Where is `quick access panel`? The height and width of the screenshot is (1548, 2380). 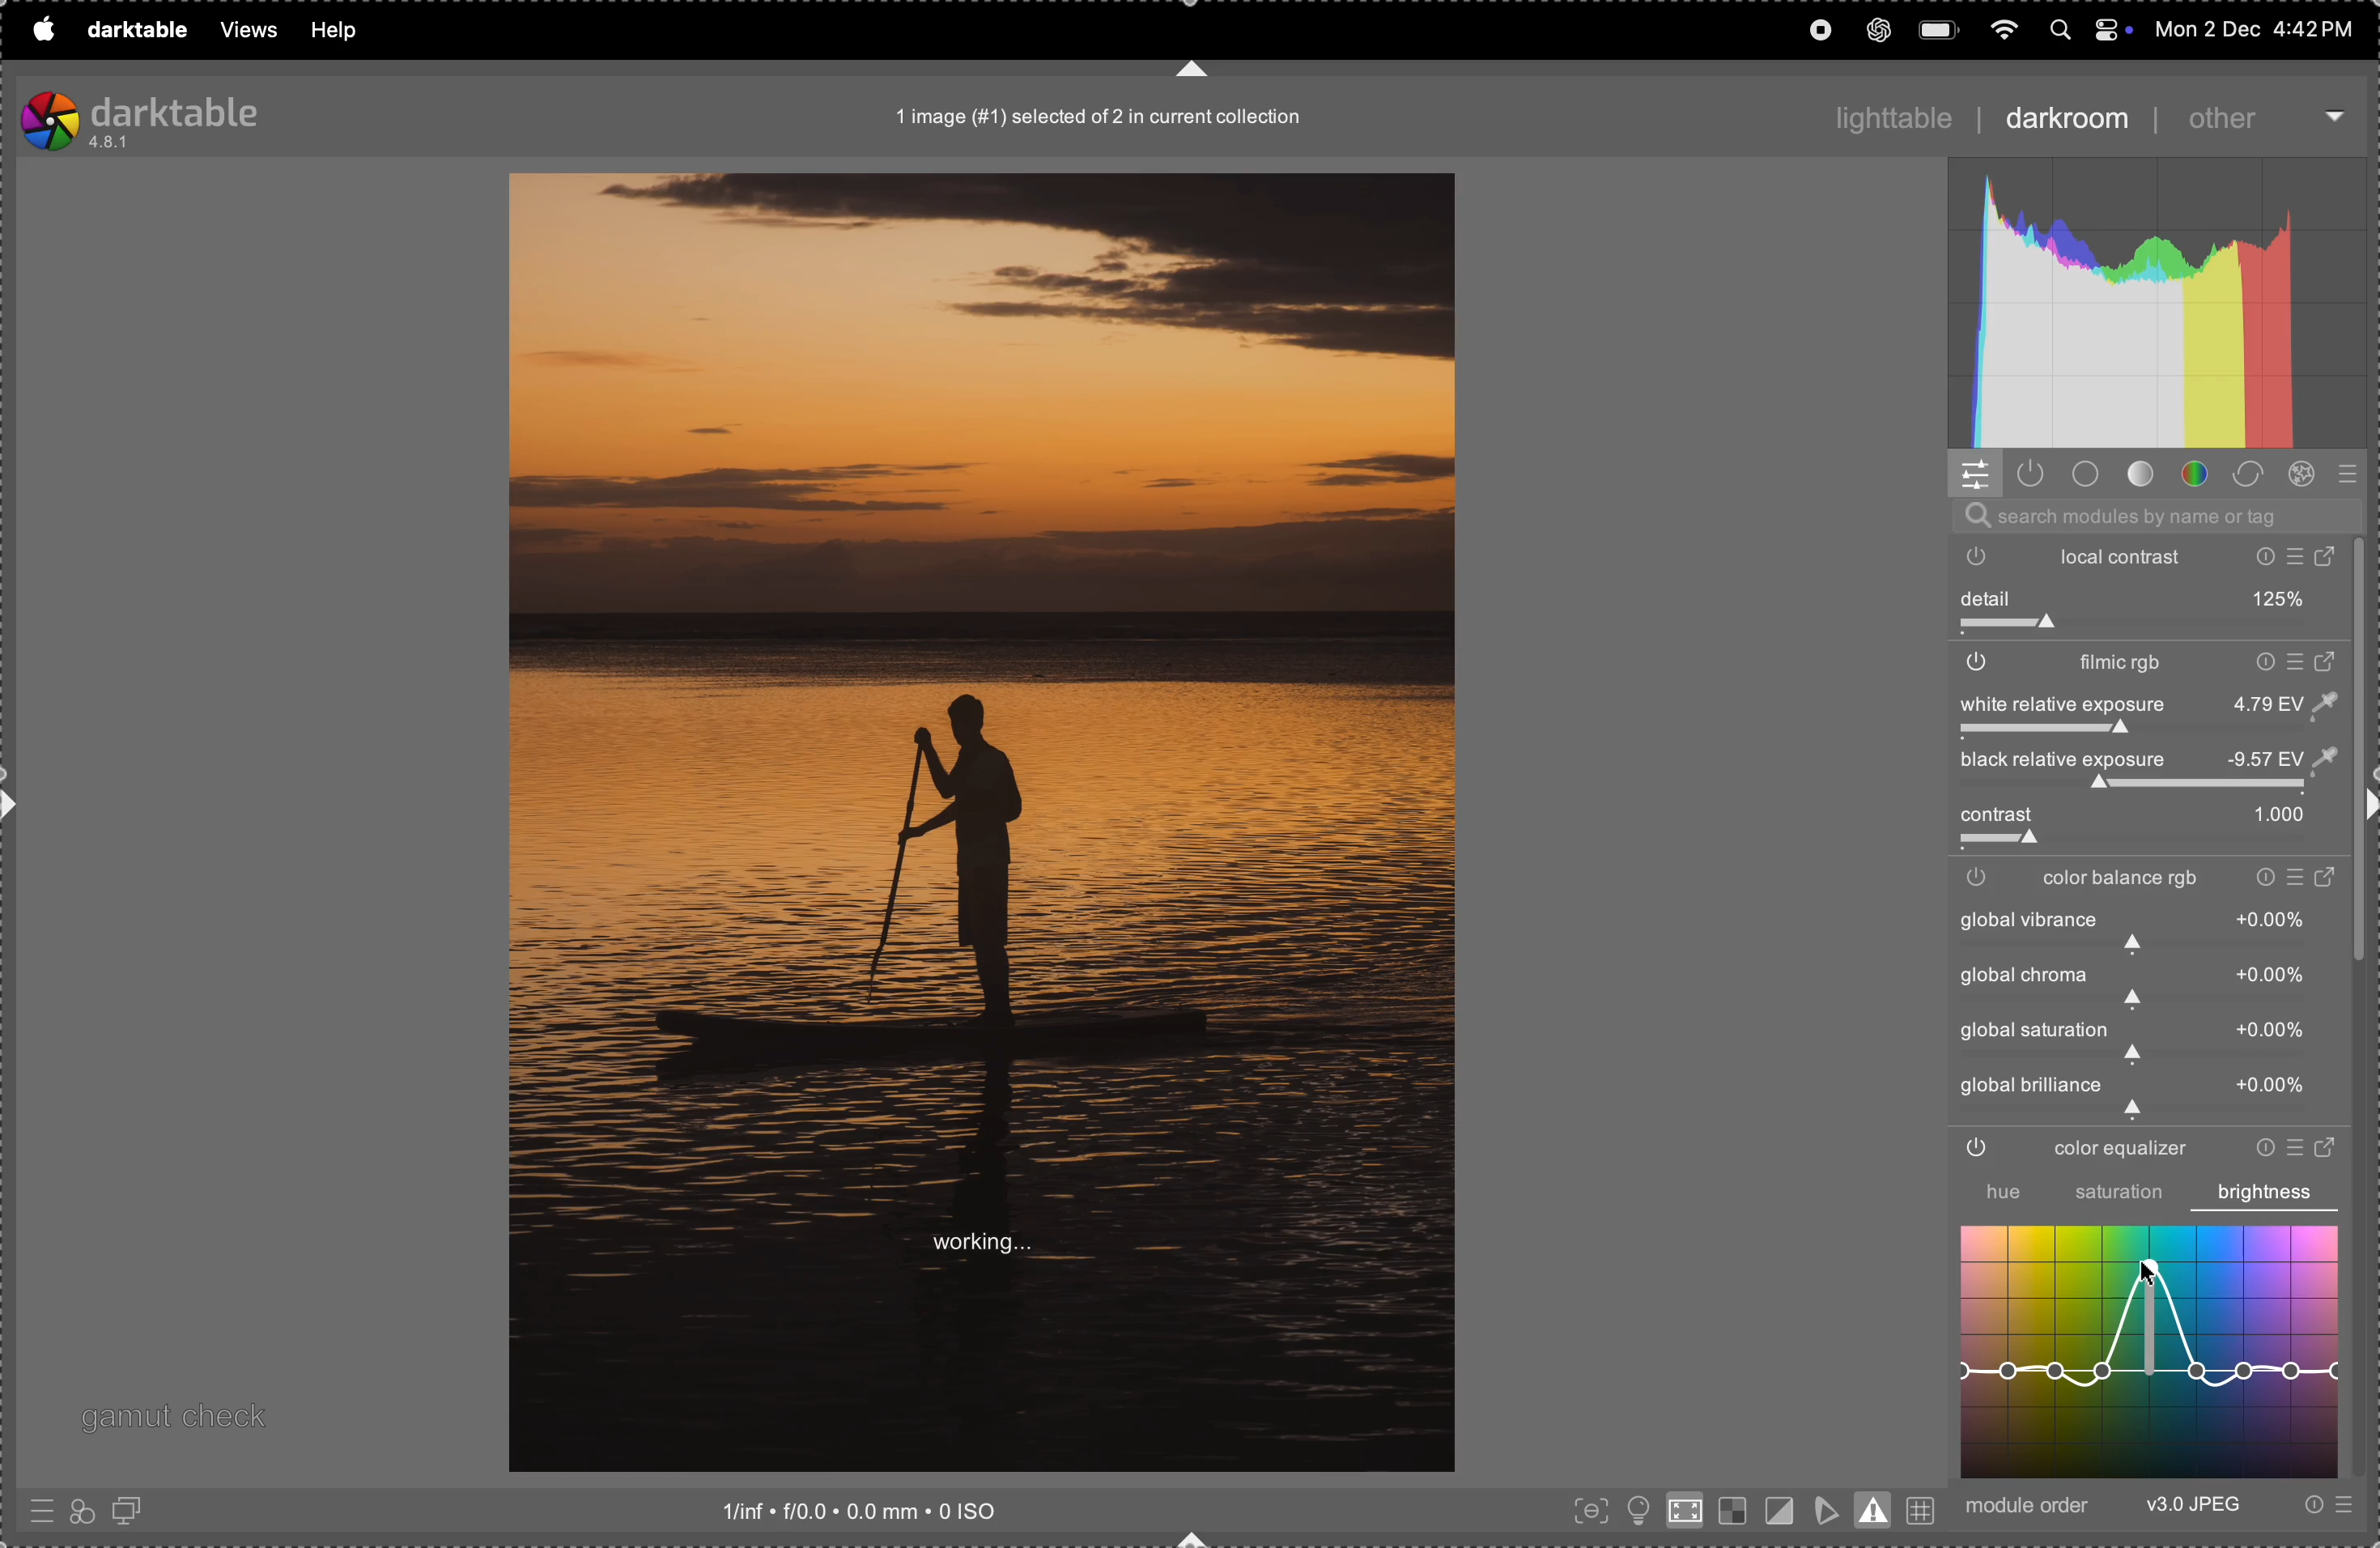 quick access panel is located at coordinates (1976, 473).